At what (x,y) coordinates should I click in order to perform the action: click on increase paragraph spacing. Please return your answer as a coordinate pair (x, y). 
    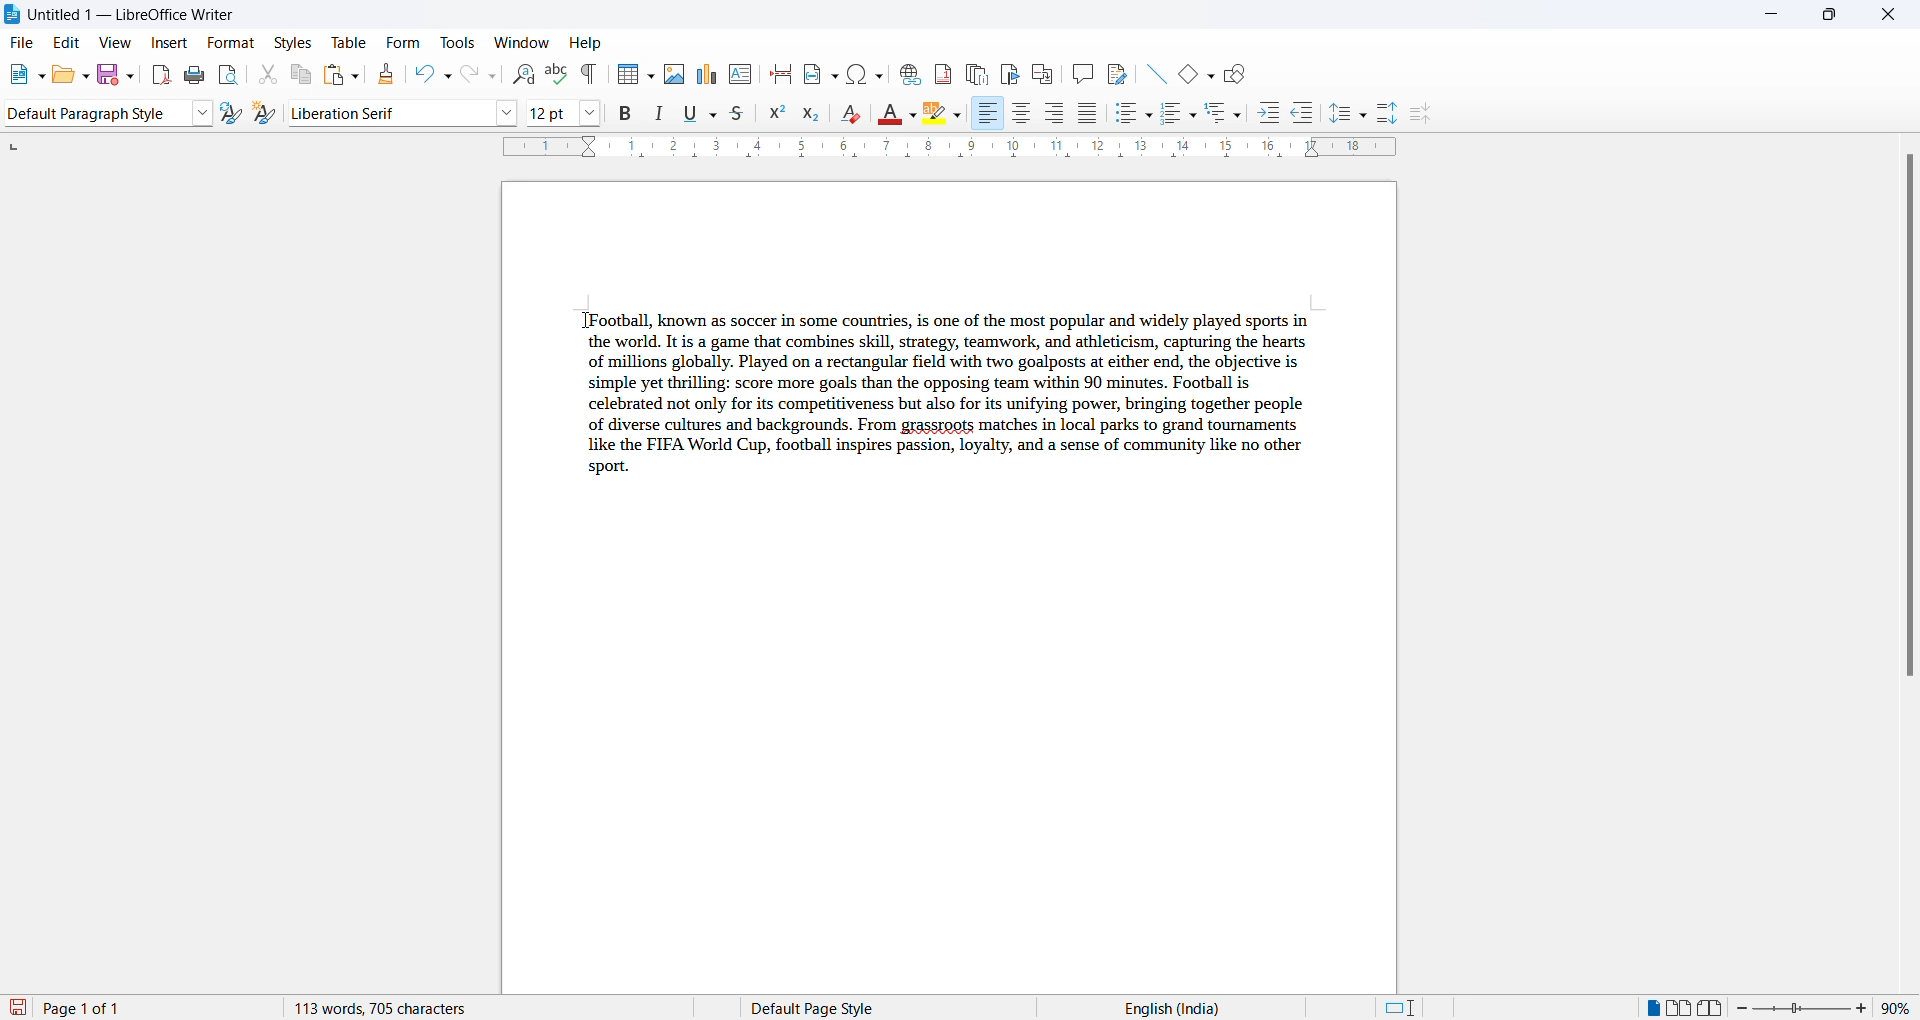
    Looking at the image, I should click on (1389, 114).